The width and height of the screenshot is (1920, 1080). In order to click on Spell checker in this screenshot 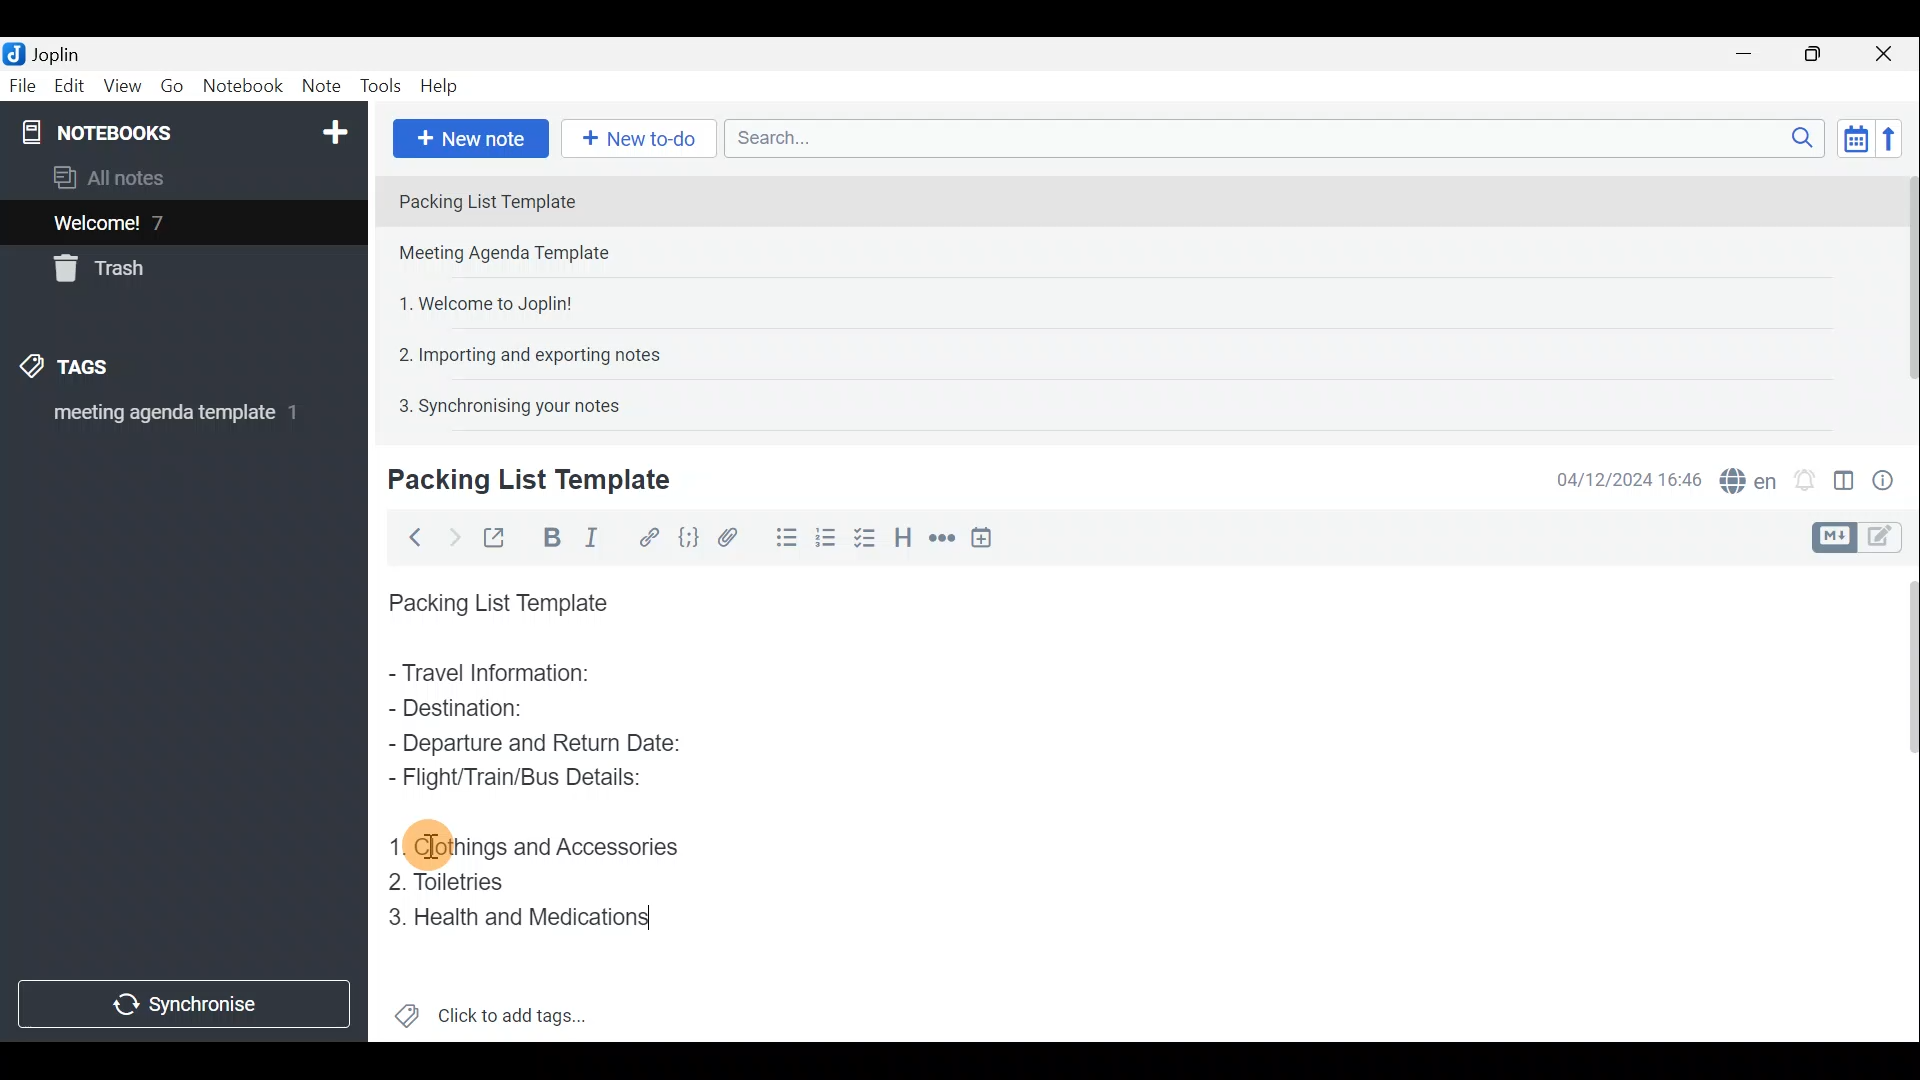, I will do `click(1743, 477)`.